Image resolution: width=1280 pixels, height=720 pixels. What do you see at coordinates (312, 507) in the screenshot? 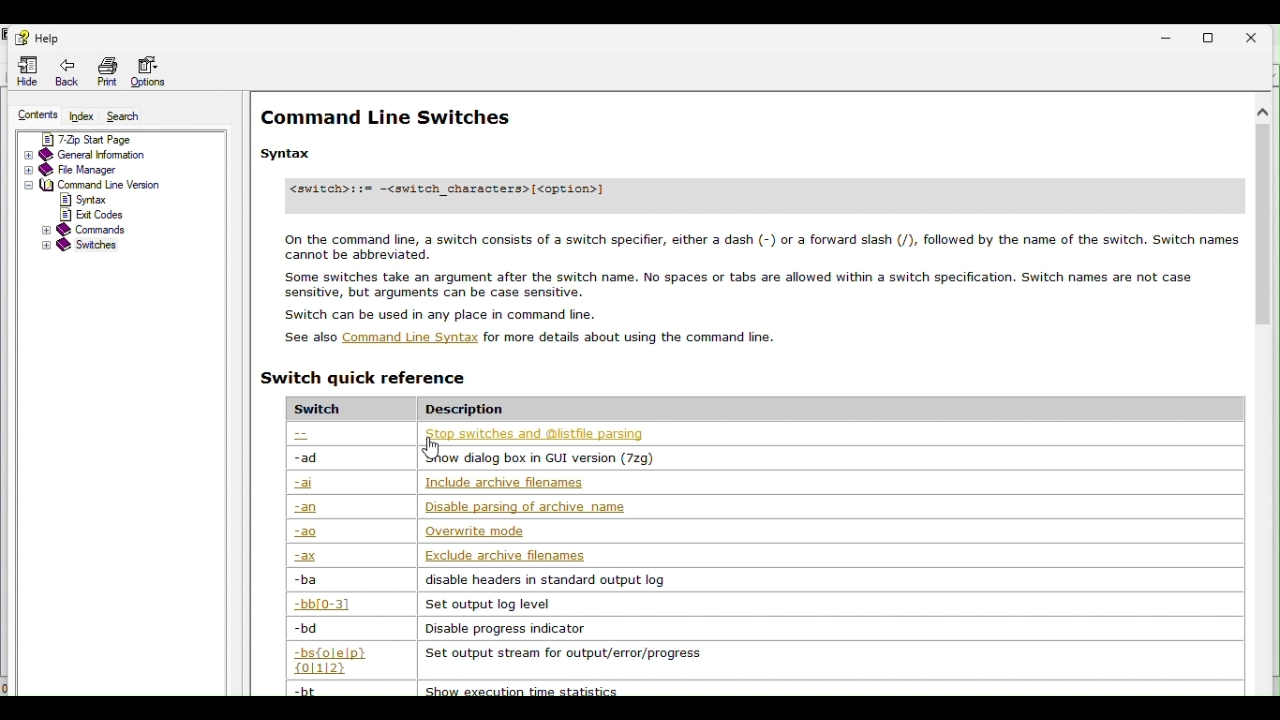
I see `-an` at bounding box center [312, 507].